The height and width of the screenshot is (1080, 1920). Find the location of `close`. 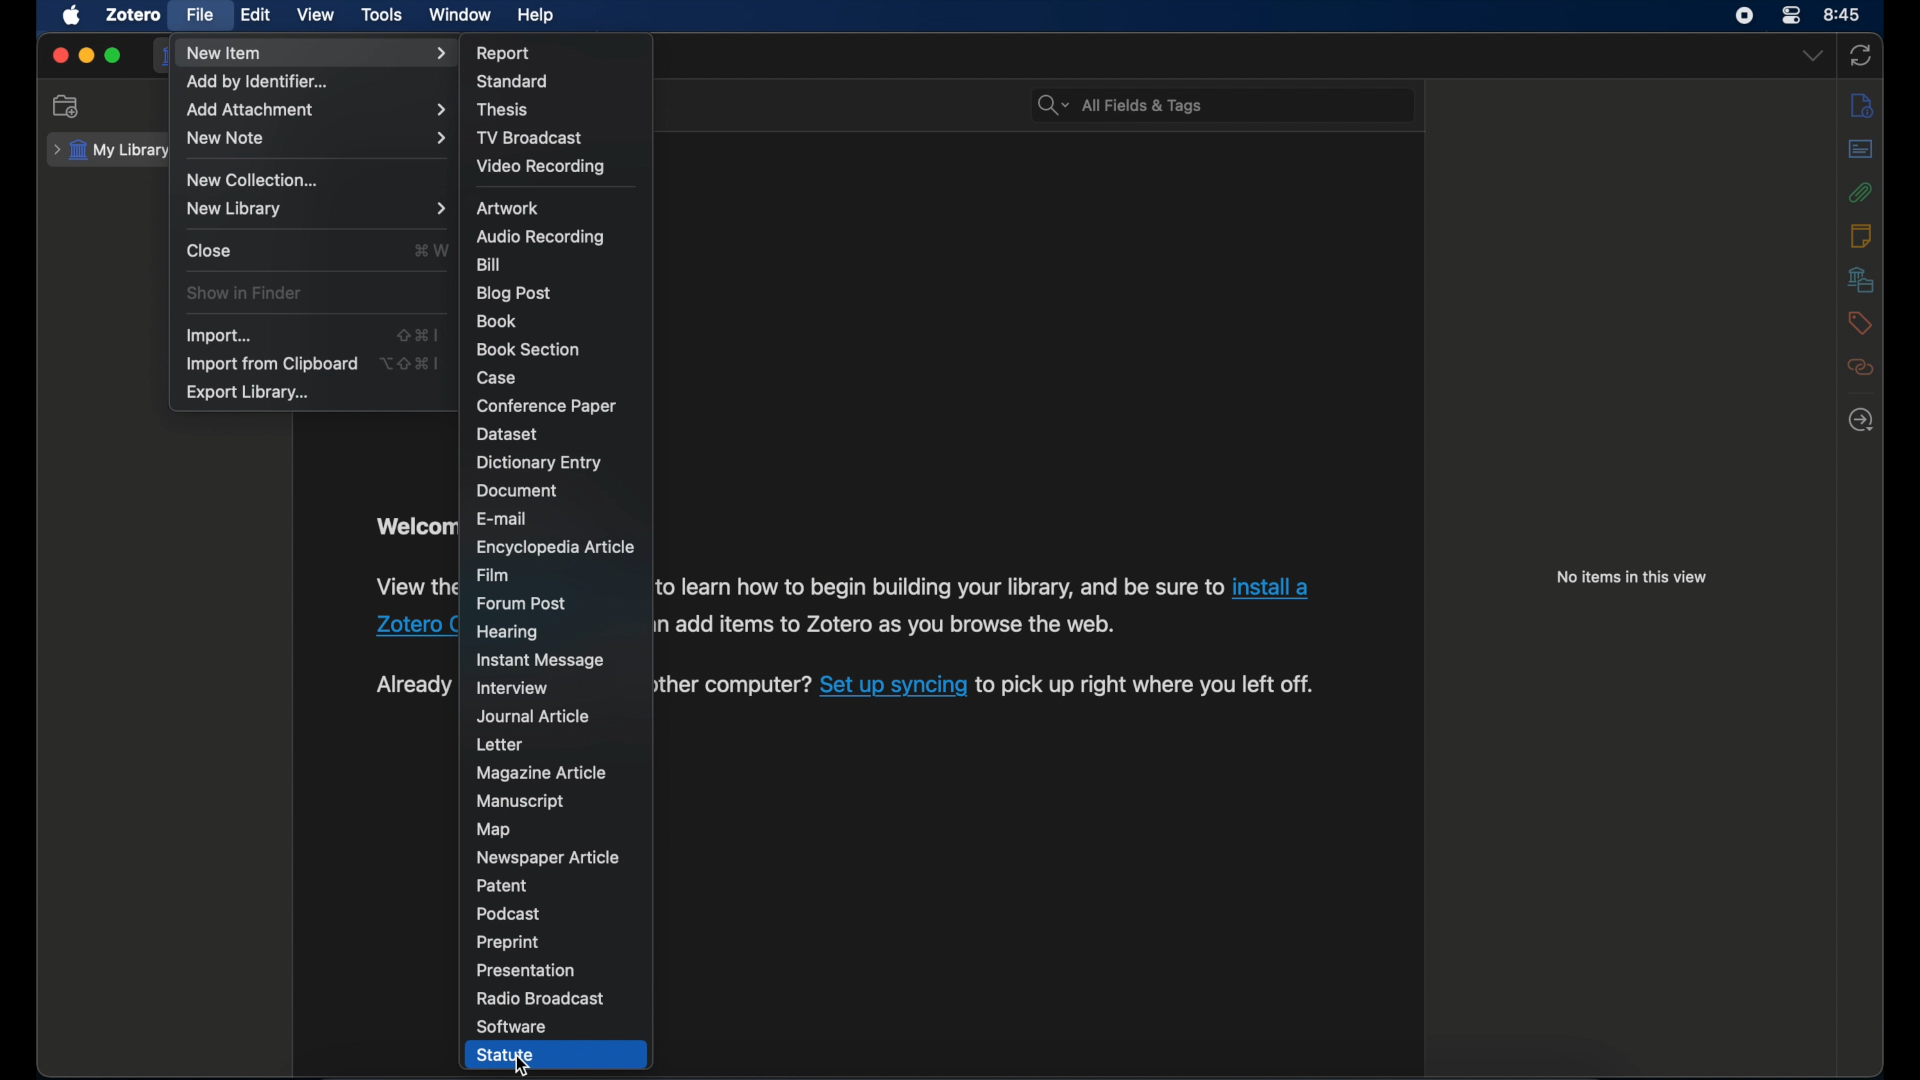

close is located at coordinates (60, 56).